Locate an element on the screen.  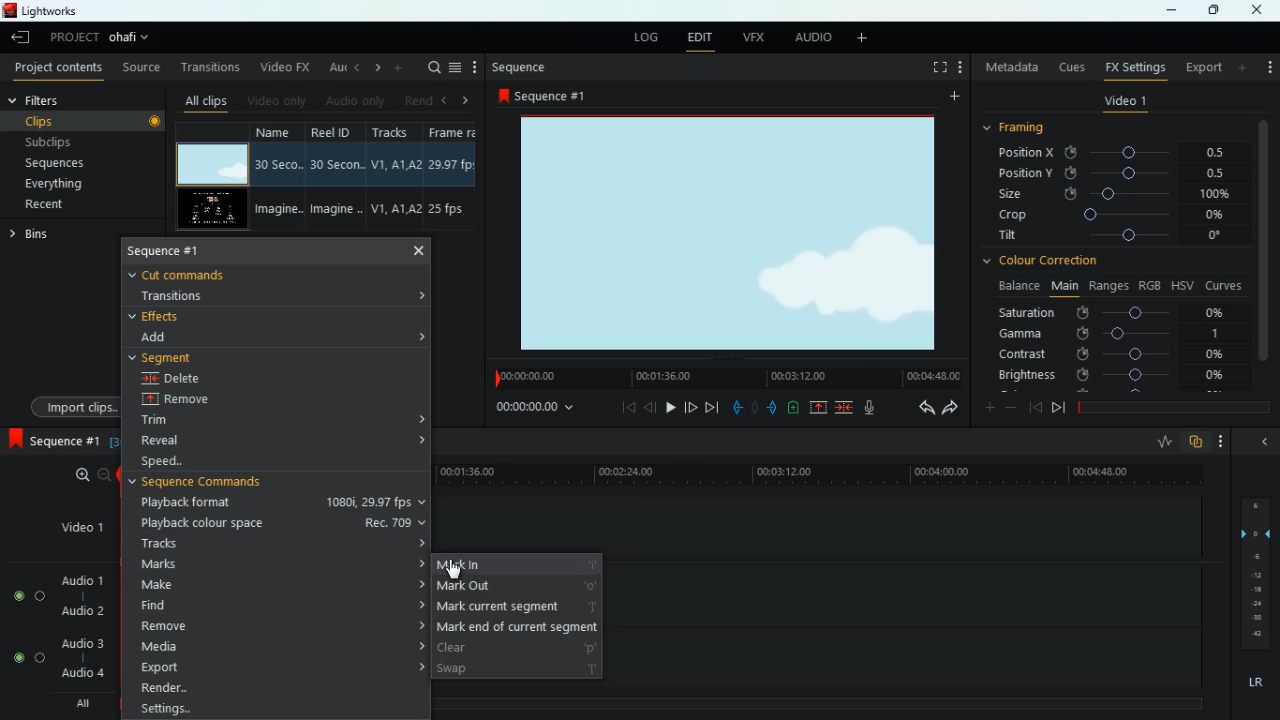
remove is located at coordinates (184, 400).